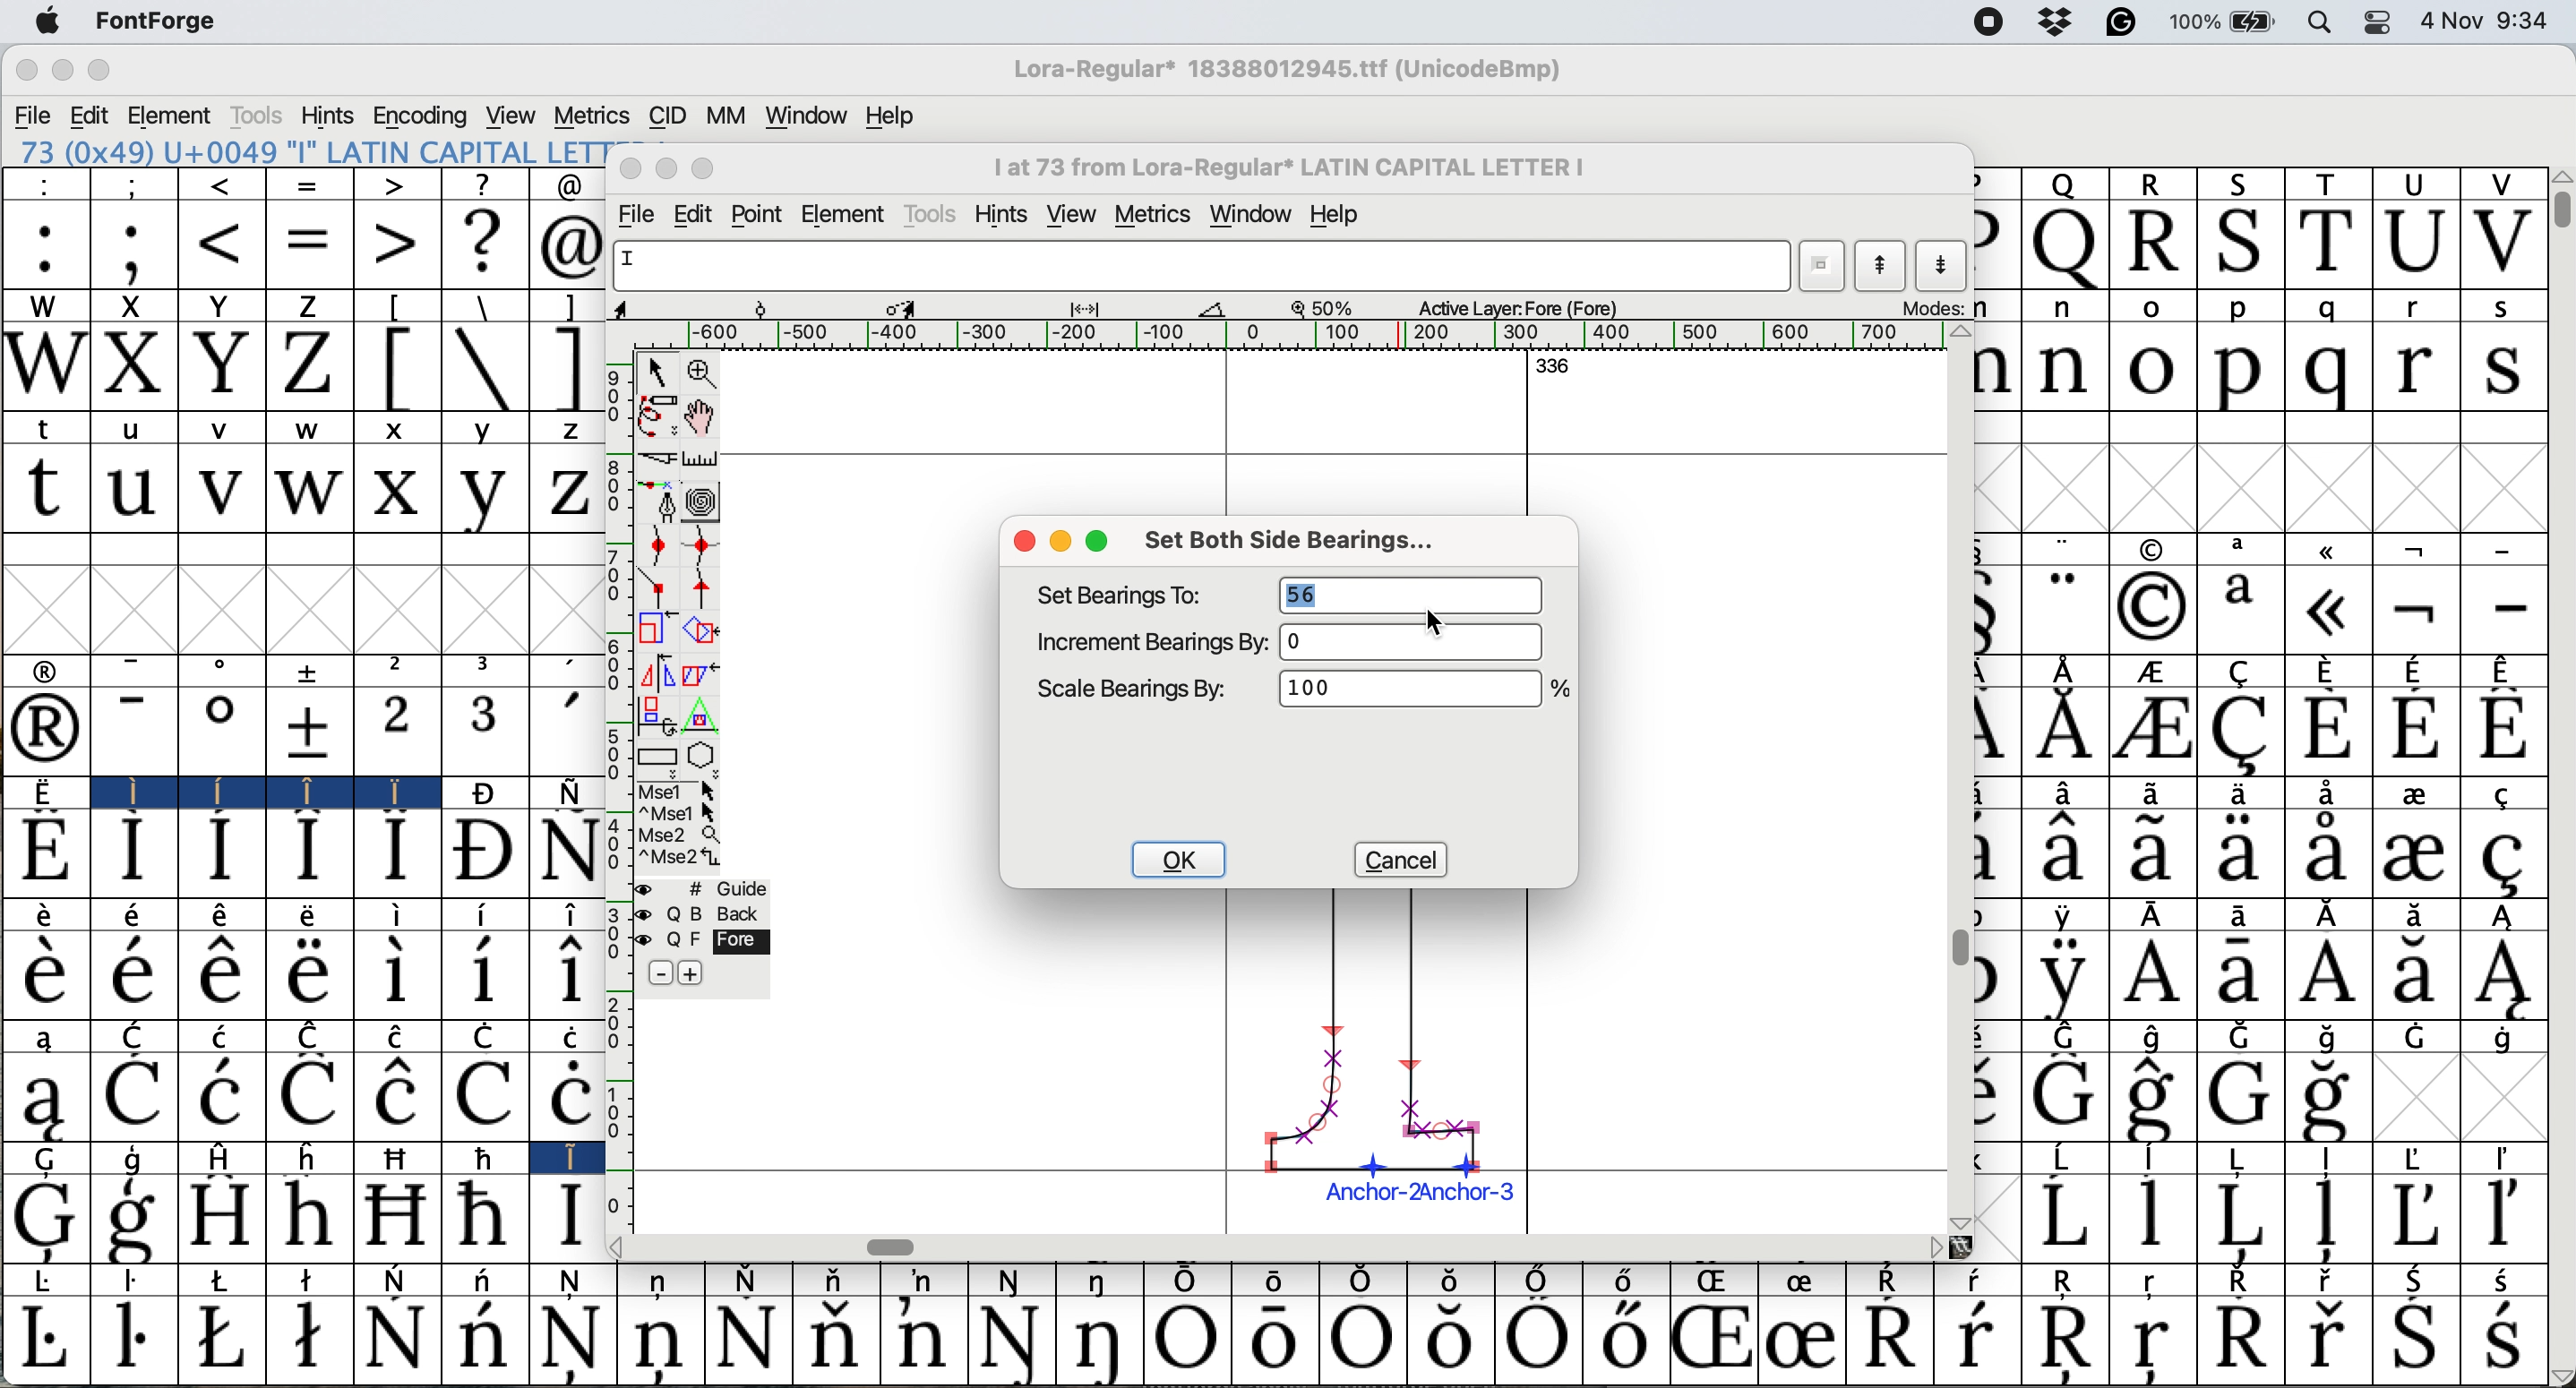 Image resolution: width=2576 pixels, height=1388 pixels. Describe the element at coordinates (44, 307) in the screenshot. I see `W` at that location.